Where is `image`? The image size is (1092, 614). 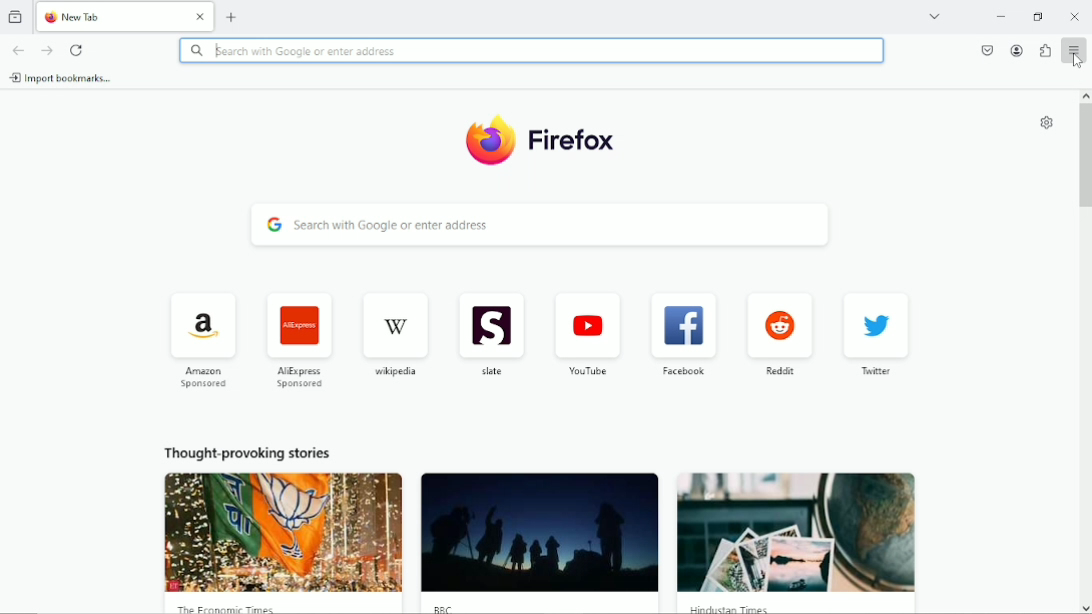
image is located at coordinates (539, 533).